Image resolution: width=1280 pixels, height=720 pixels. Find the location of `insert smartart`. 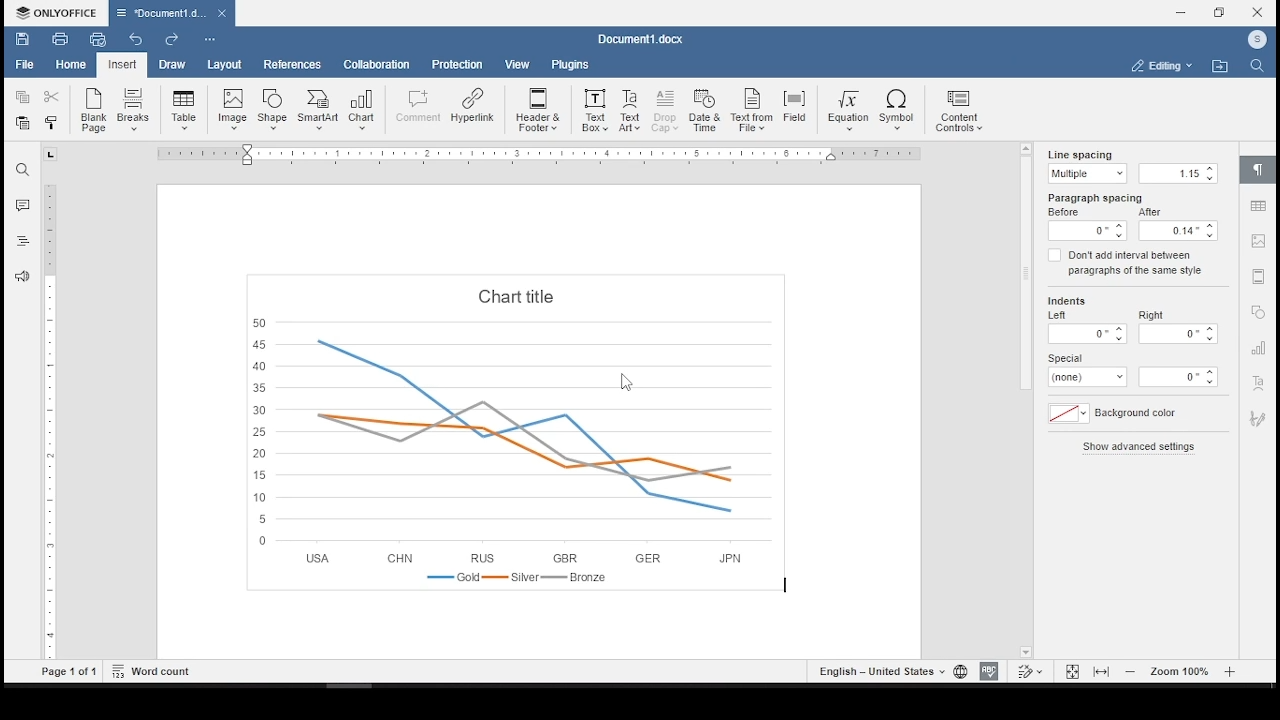

insert smartart is located at coordinates (318, 111).